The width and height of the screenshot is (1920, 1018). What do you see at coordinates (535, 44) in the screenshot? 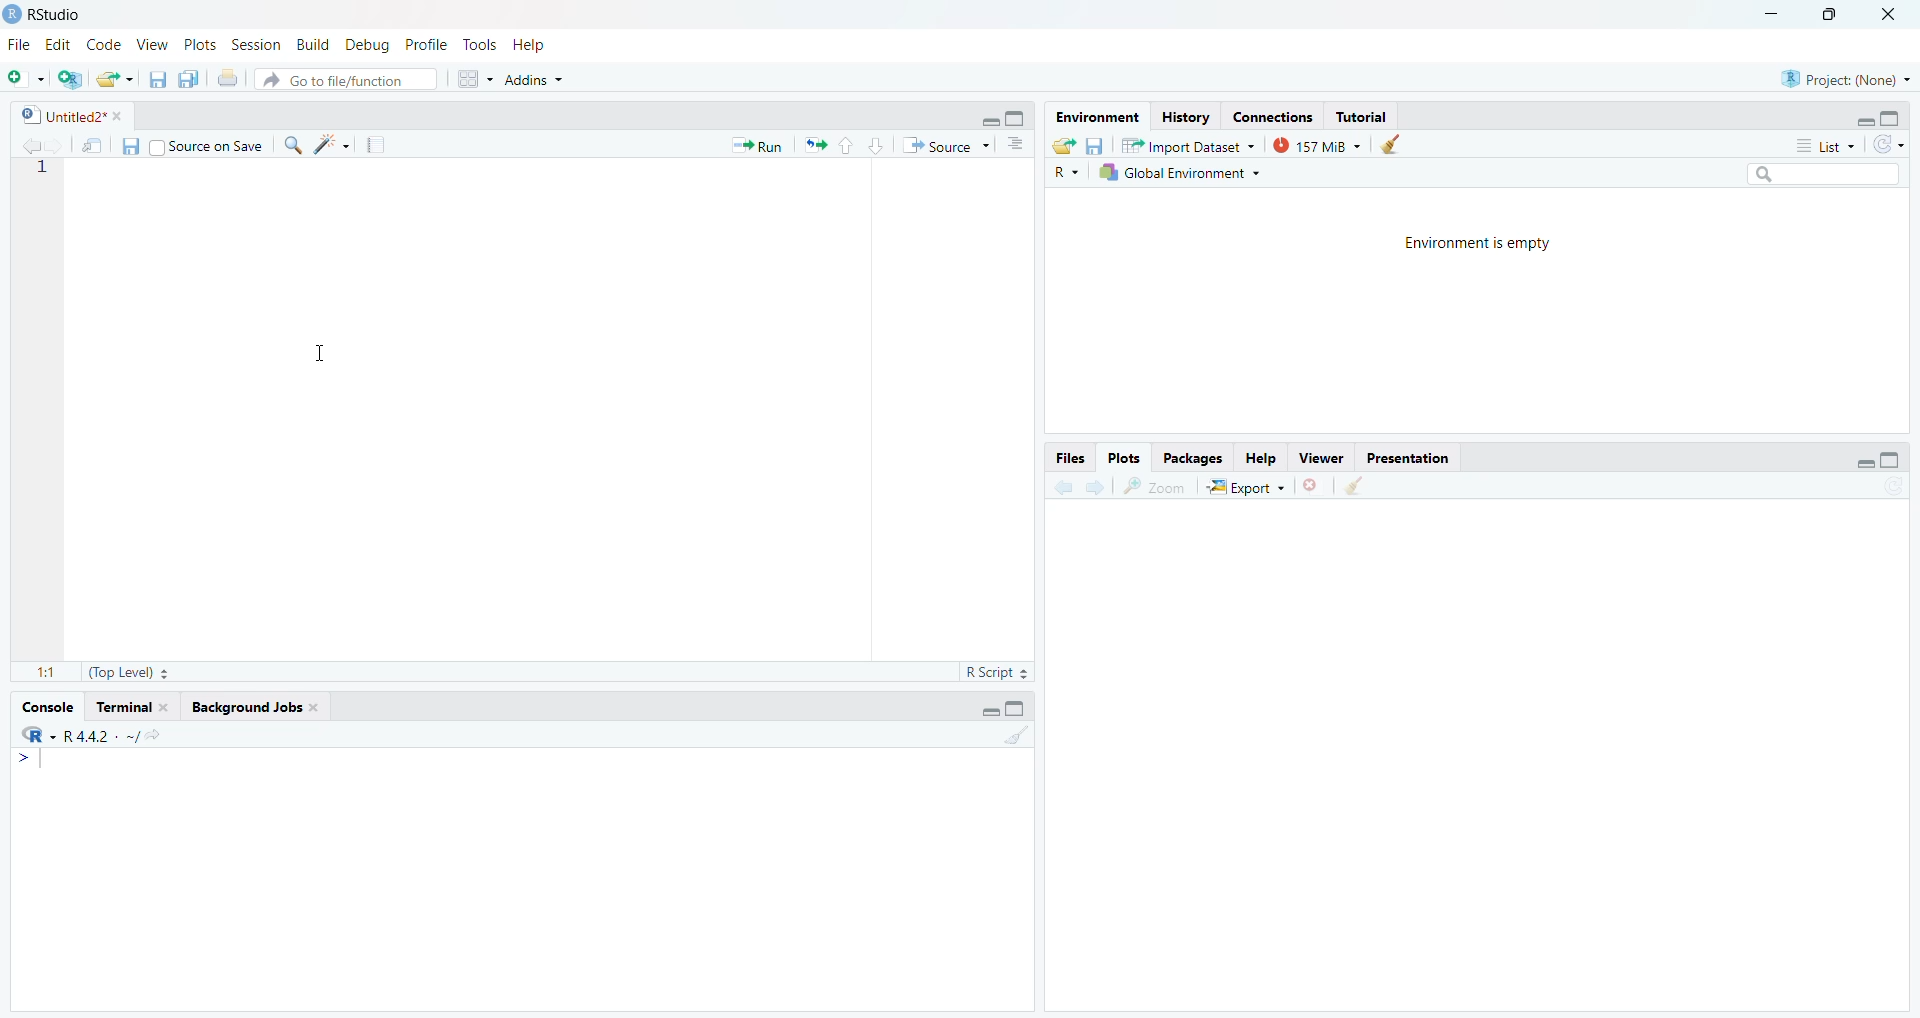
I see `Help` at bounding box center [535, 44].